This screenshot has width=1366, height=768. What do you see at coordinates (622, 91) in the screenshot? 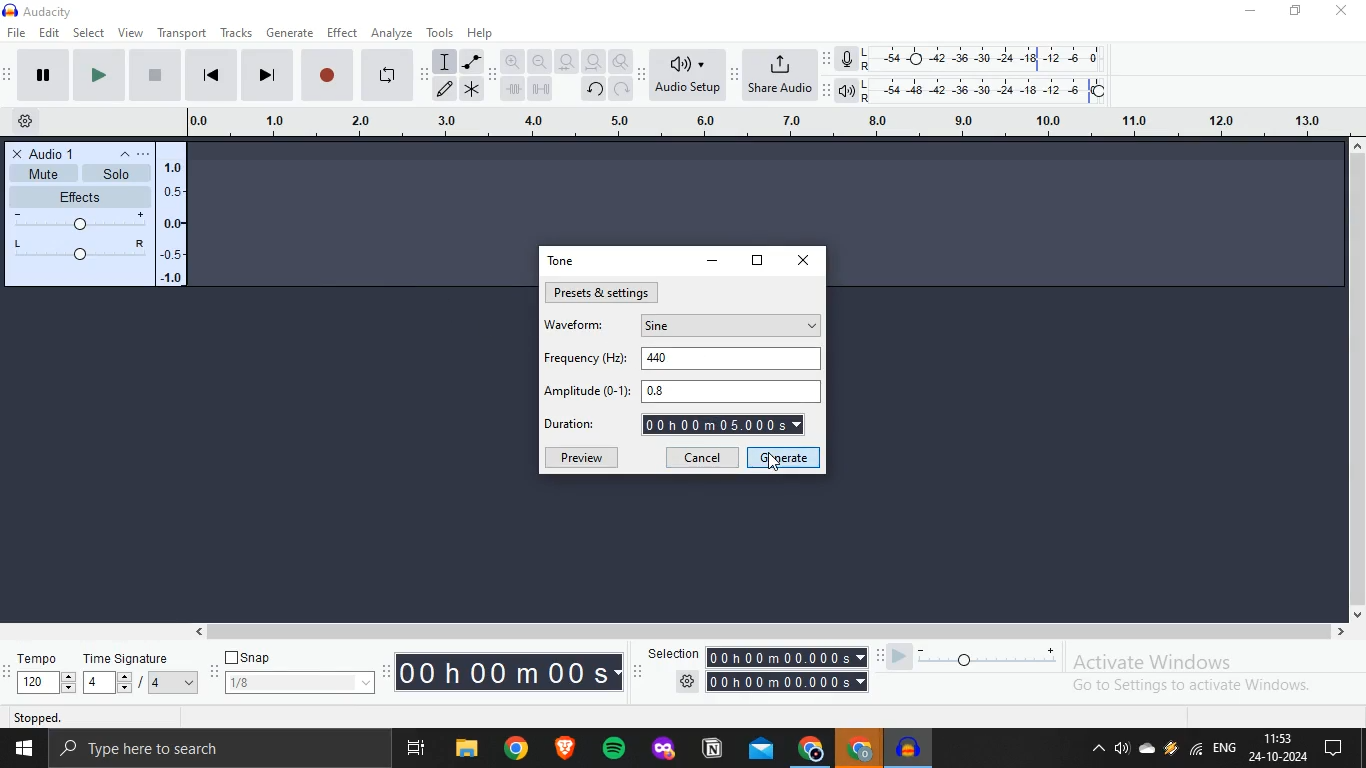
I see `Refresh` at bounding box center [622, 91].